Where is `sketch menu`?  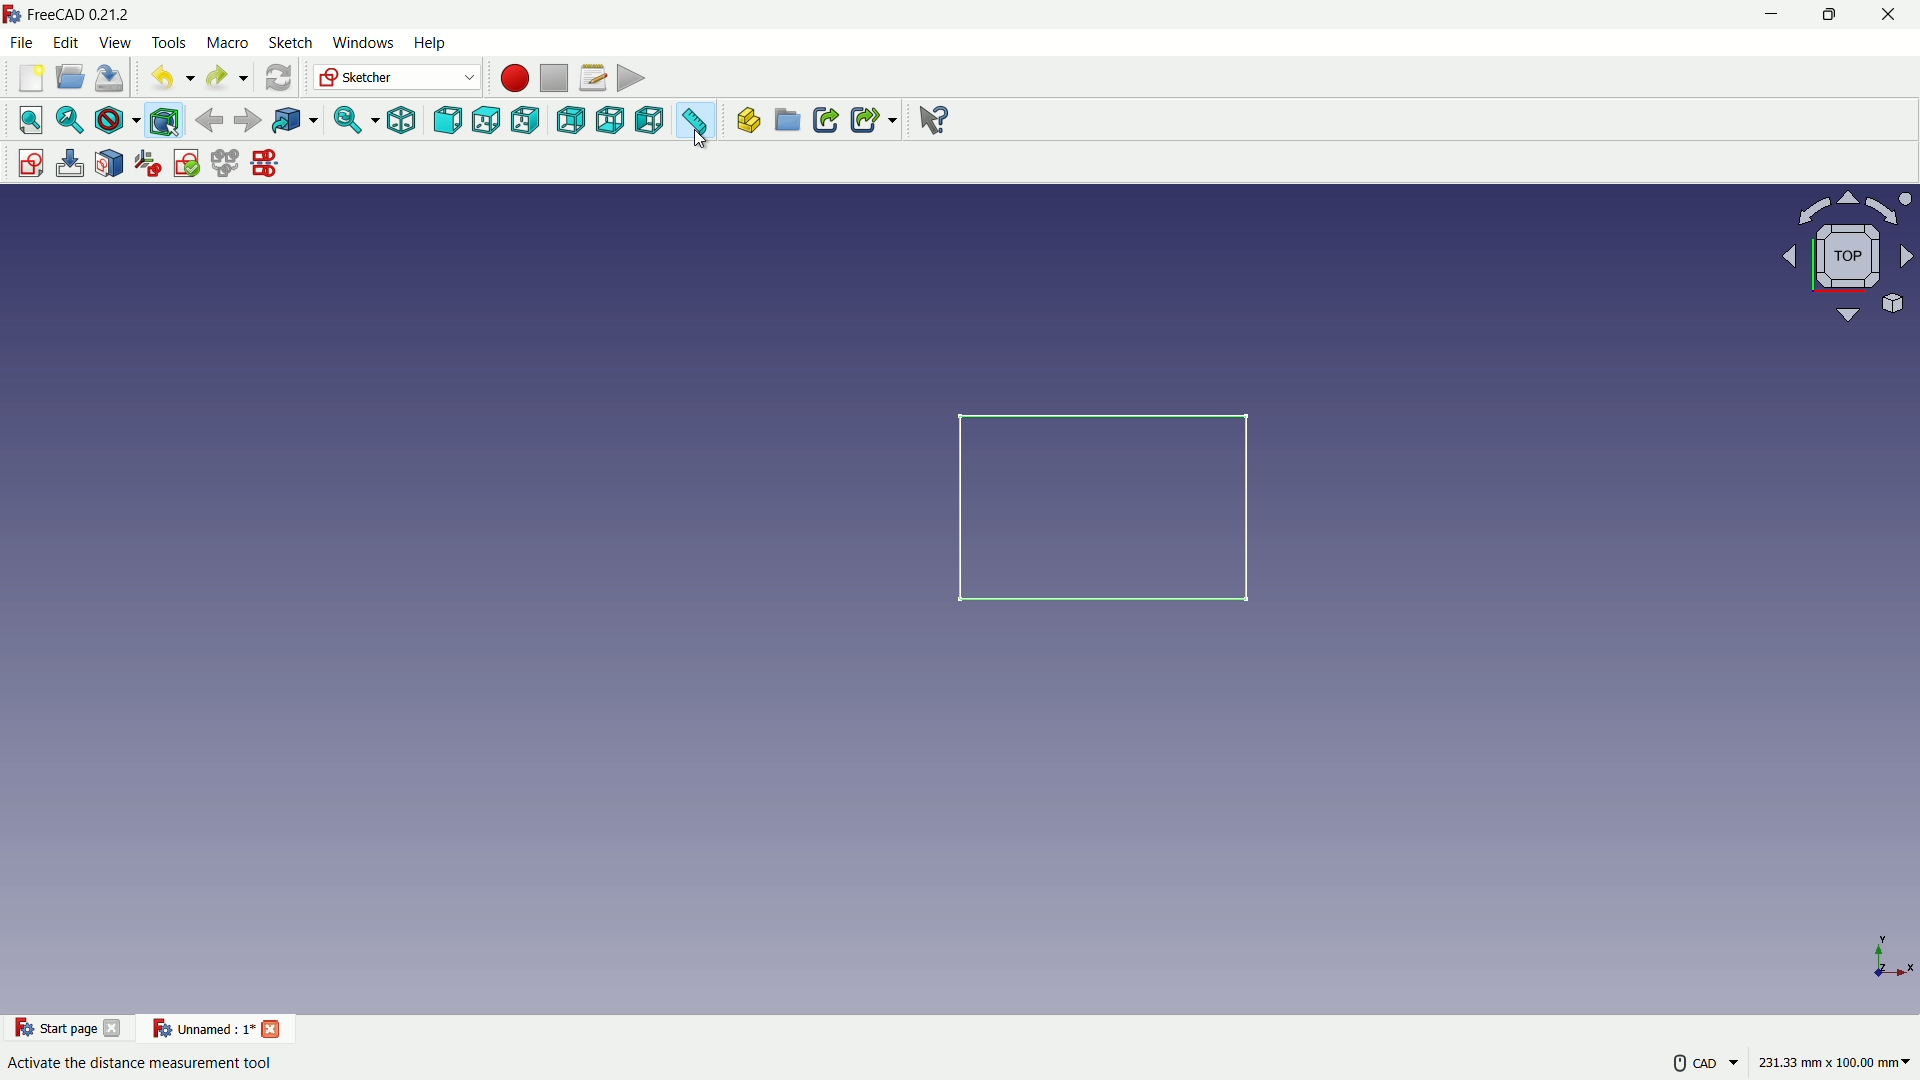 sketch menu is located at coordinates (290, 43).